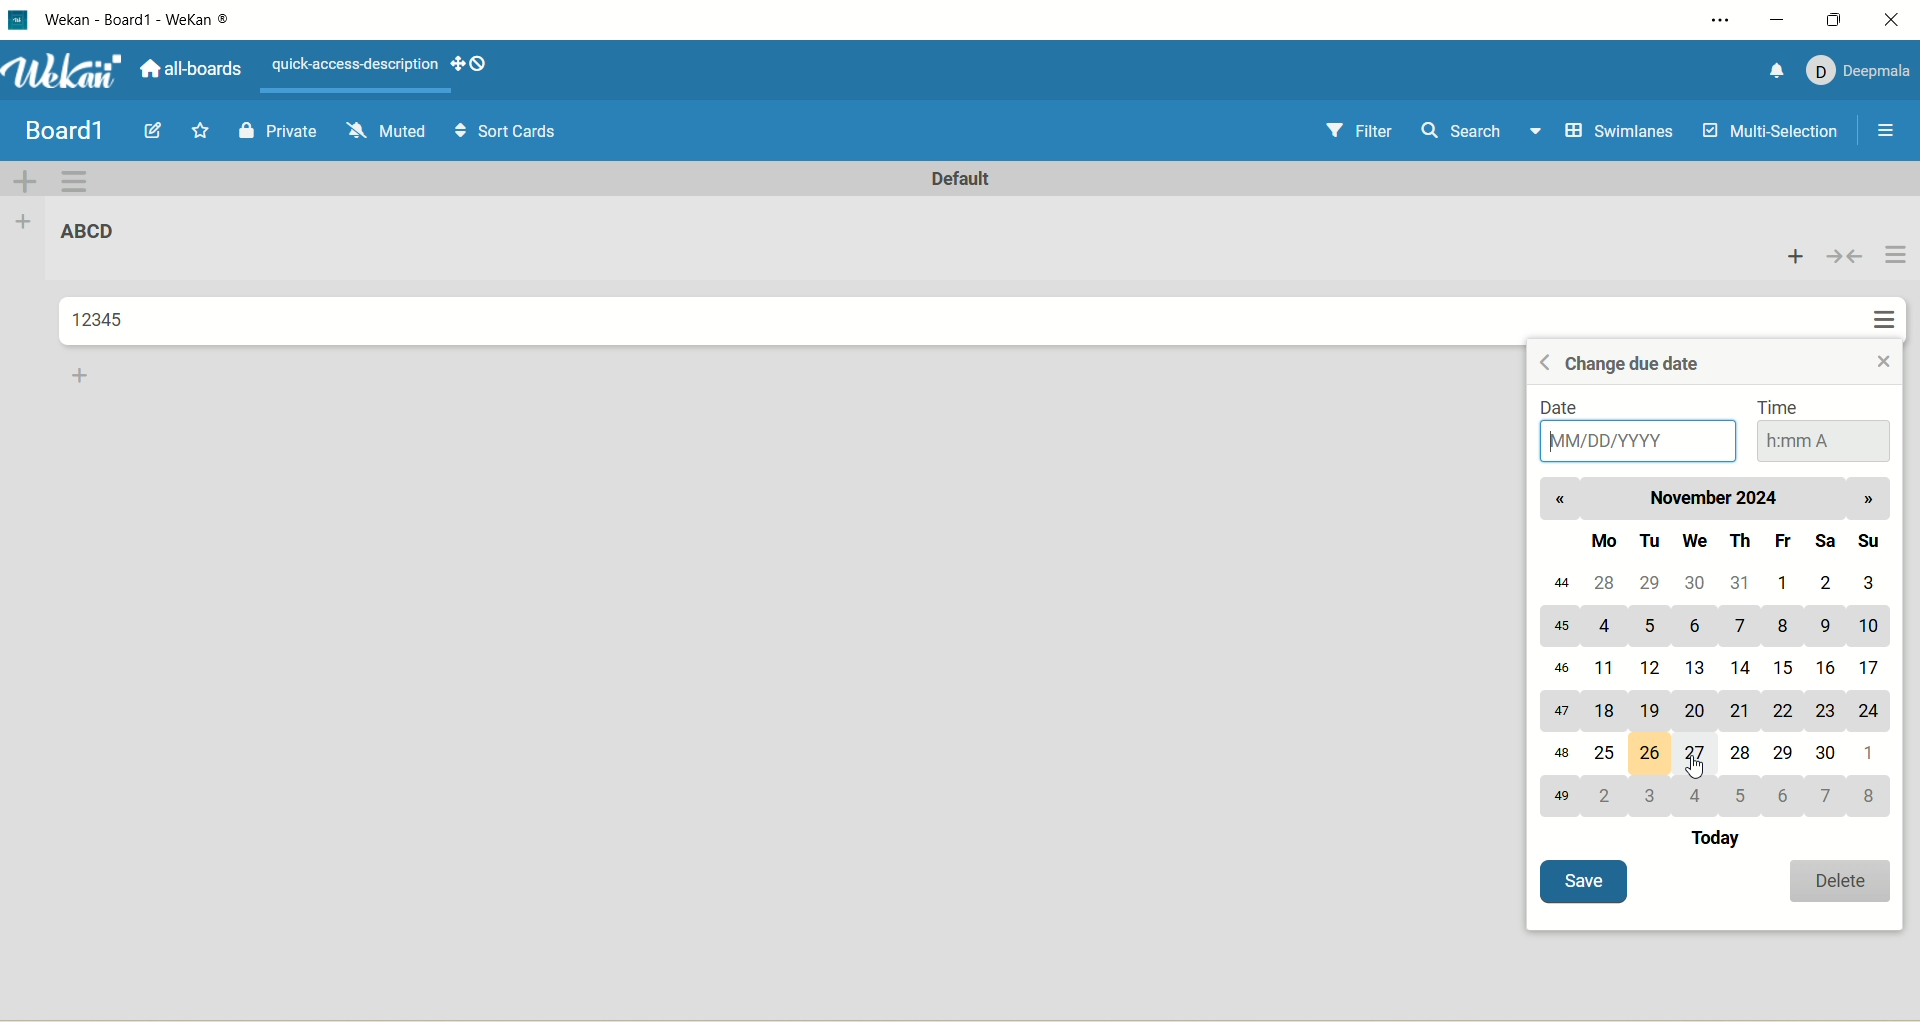  Describe the element at coordinates (1778, 71) in the screenshot. I see `notification` at that location.